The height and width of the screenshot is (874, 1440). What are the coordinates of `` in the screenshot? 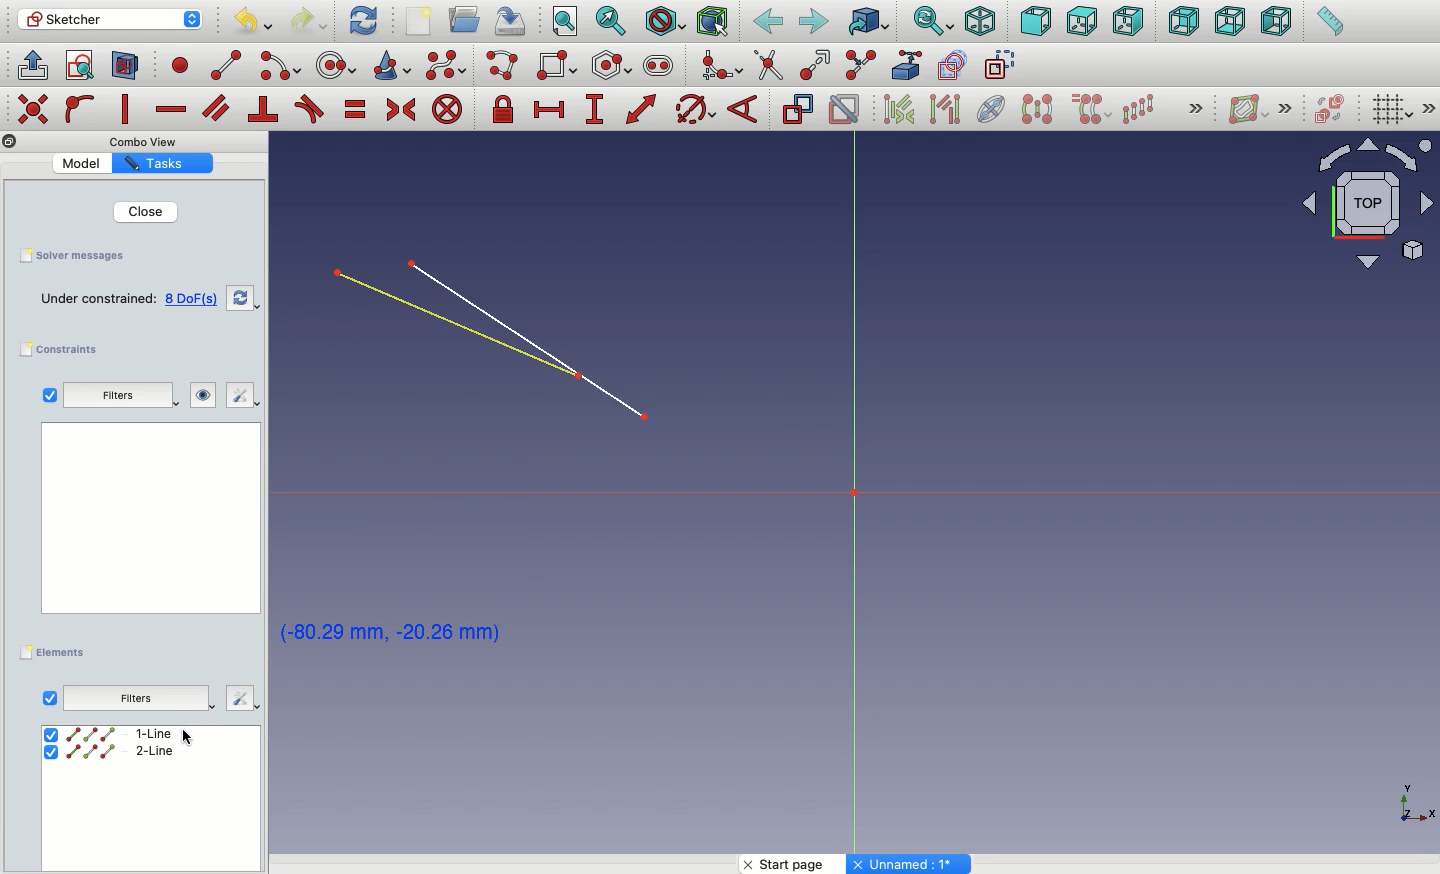 It's located at (1409, 802).